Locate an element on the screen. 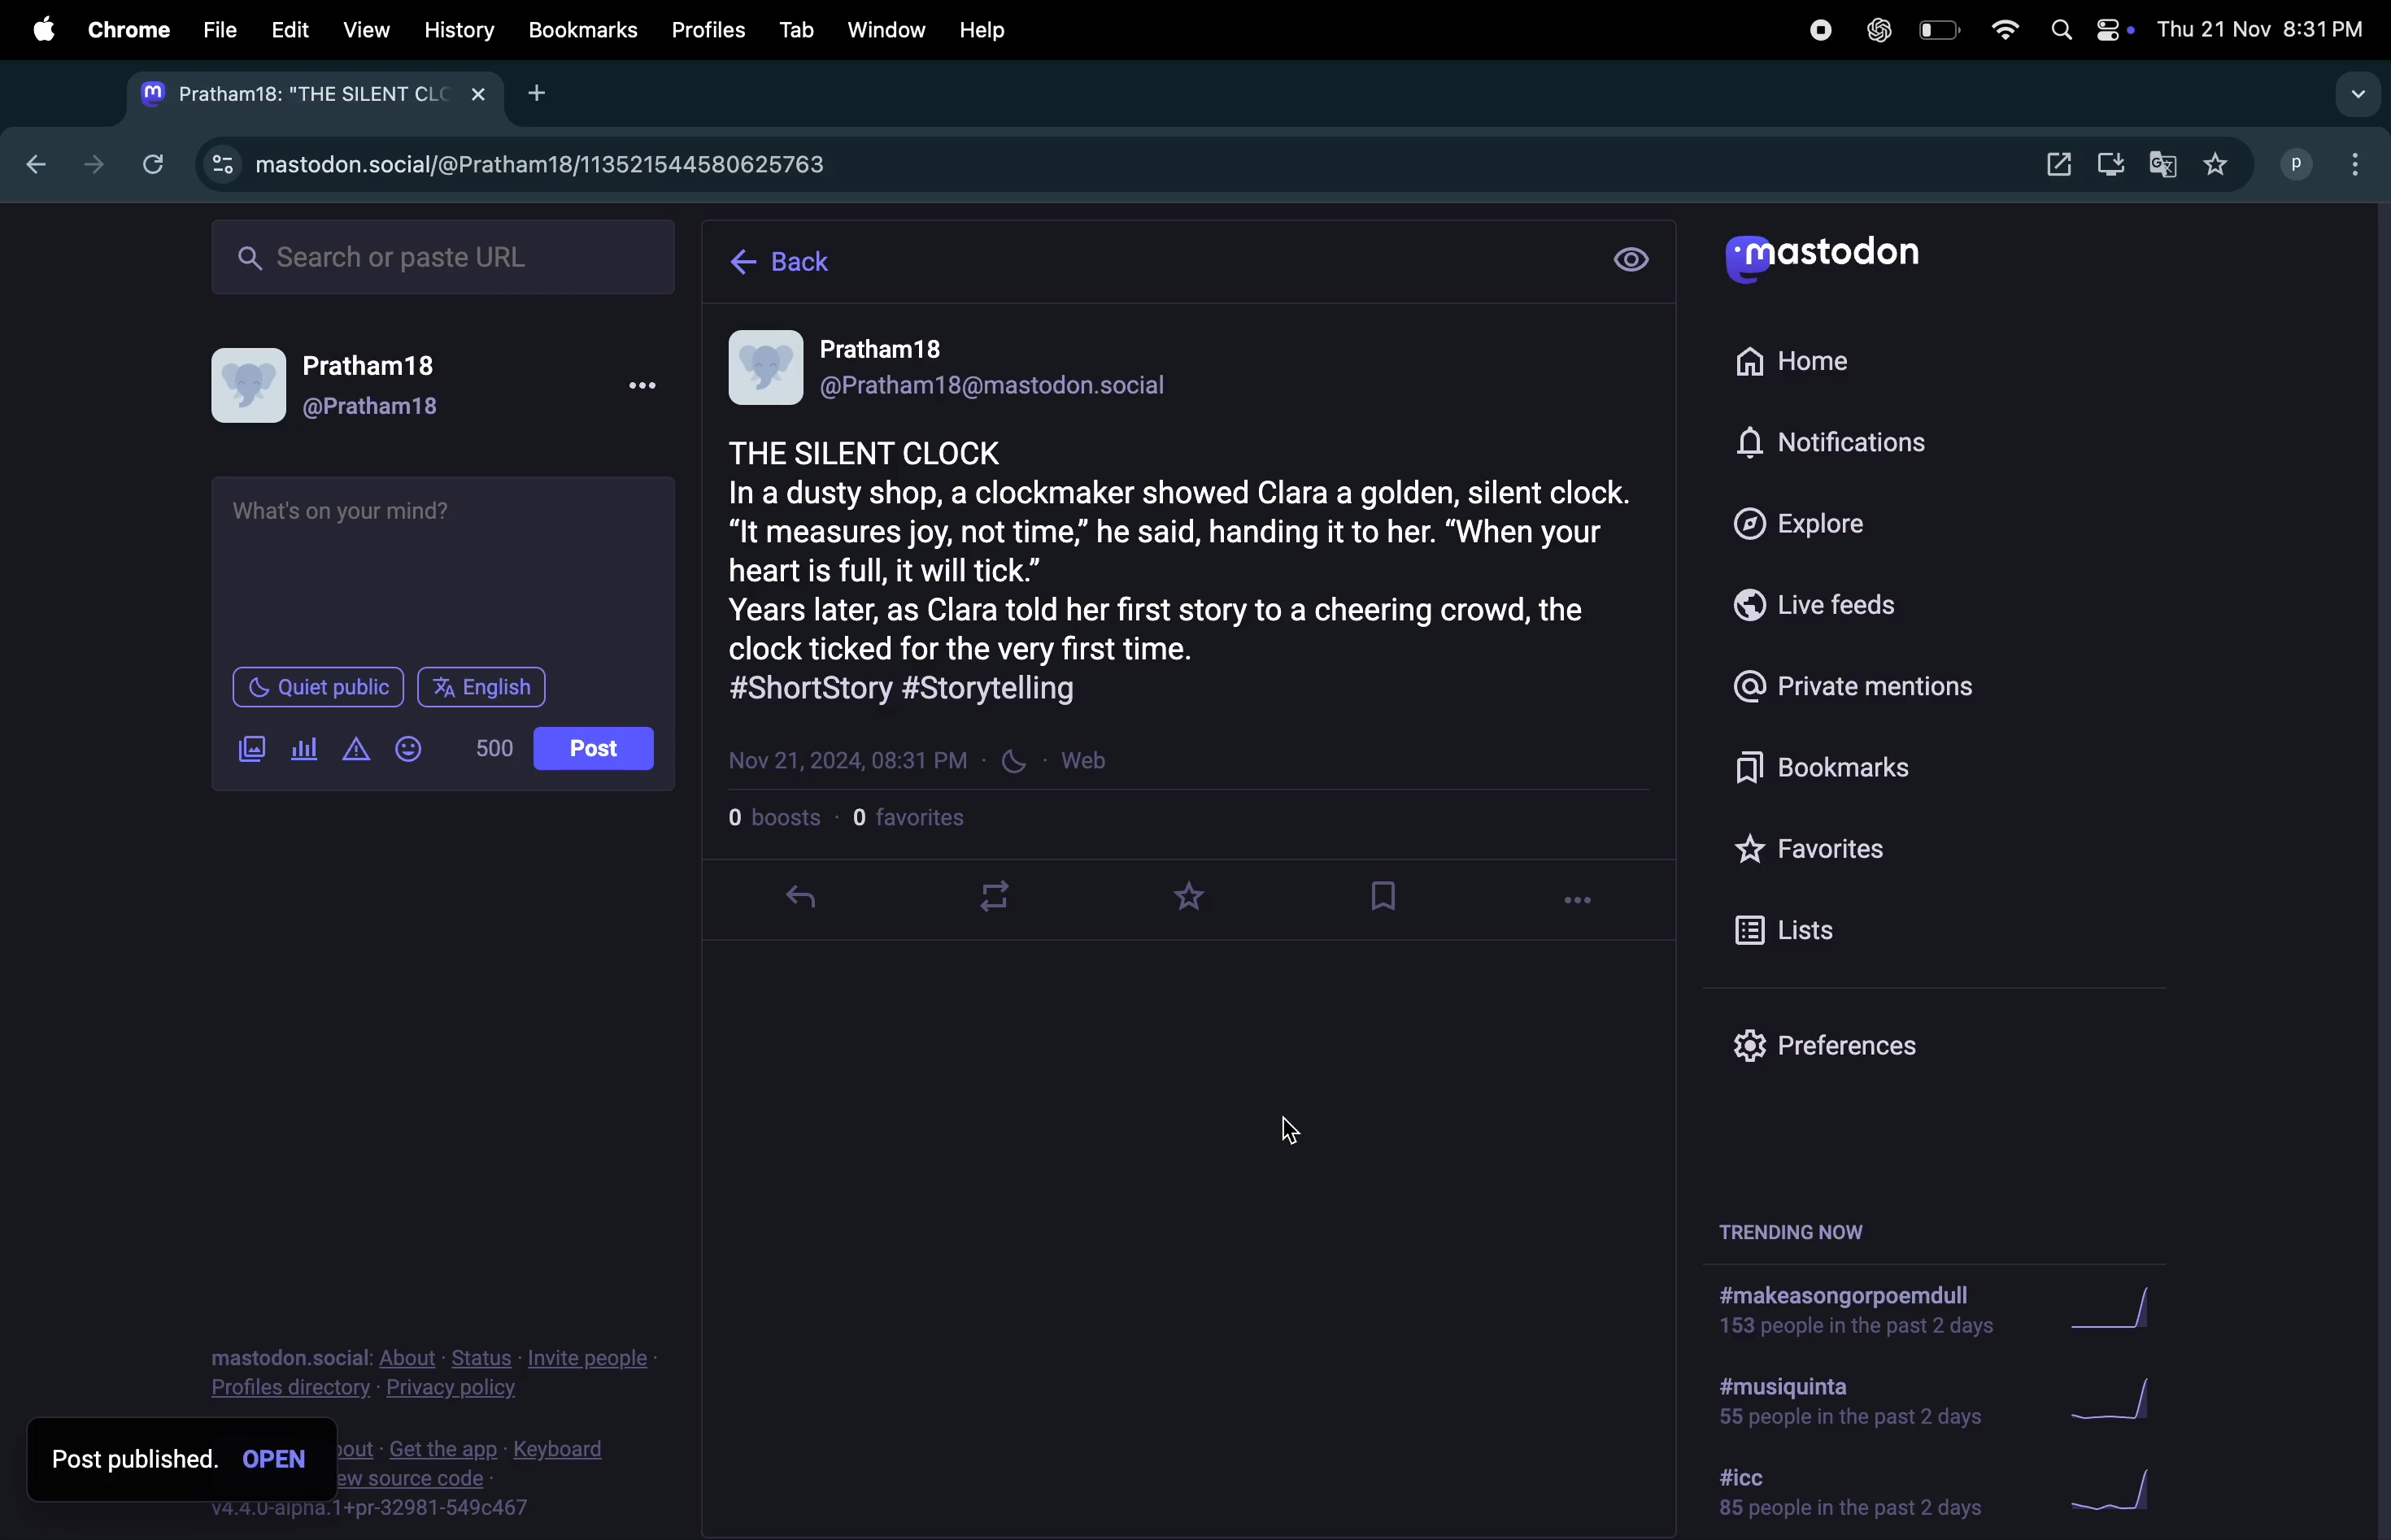 The height and width of the screenshot is (1540, 2391). bookmark is located at coordinates (1393, 894).